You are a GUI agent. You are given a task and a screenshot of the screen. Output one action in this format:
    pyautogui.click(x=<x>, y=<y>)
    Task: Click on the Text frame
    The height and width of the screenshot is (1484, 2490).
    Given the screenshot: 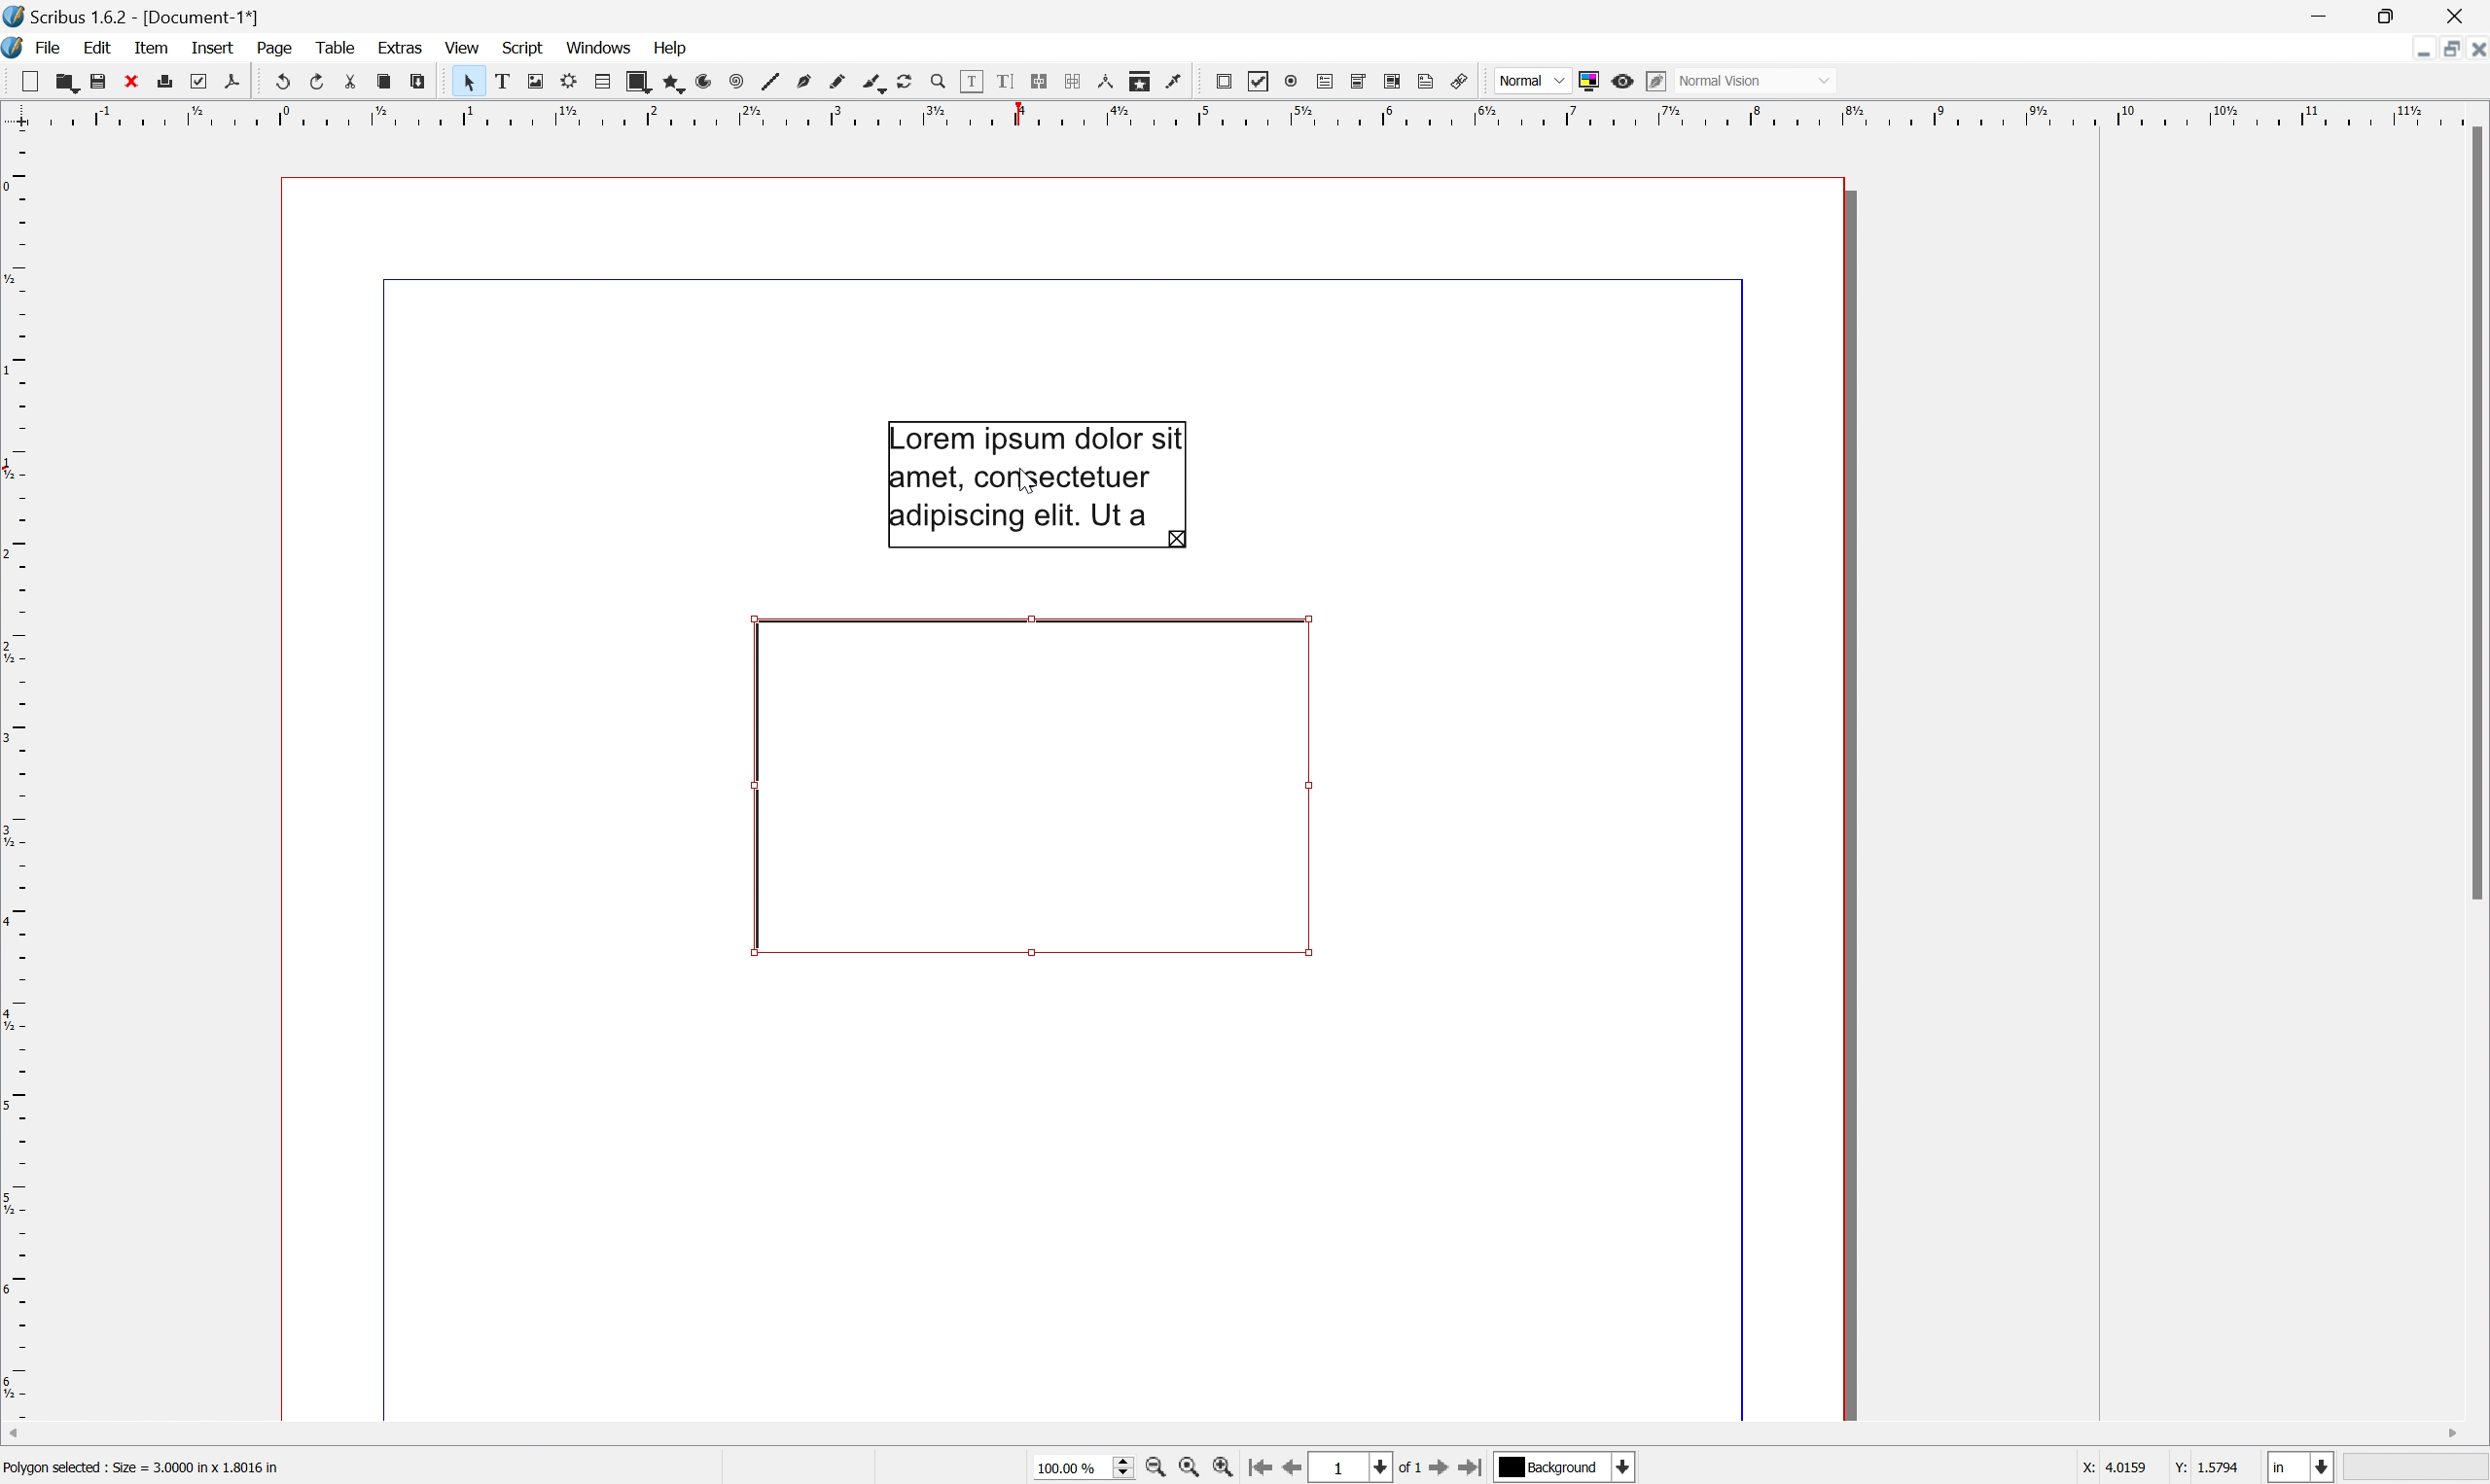 What is the action you would take?
    pyautogui.click(x=500, y=84)
    